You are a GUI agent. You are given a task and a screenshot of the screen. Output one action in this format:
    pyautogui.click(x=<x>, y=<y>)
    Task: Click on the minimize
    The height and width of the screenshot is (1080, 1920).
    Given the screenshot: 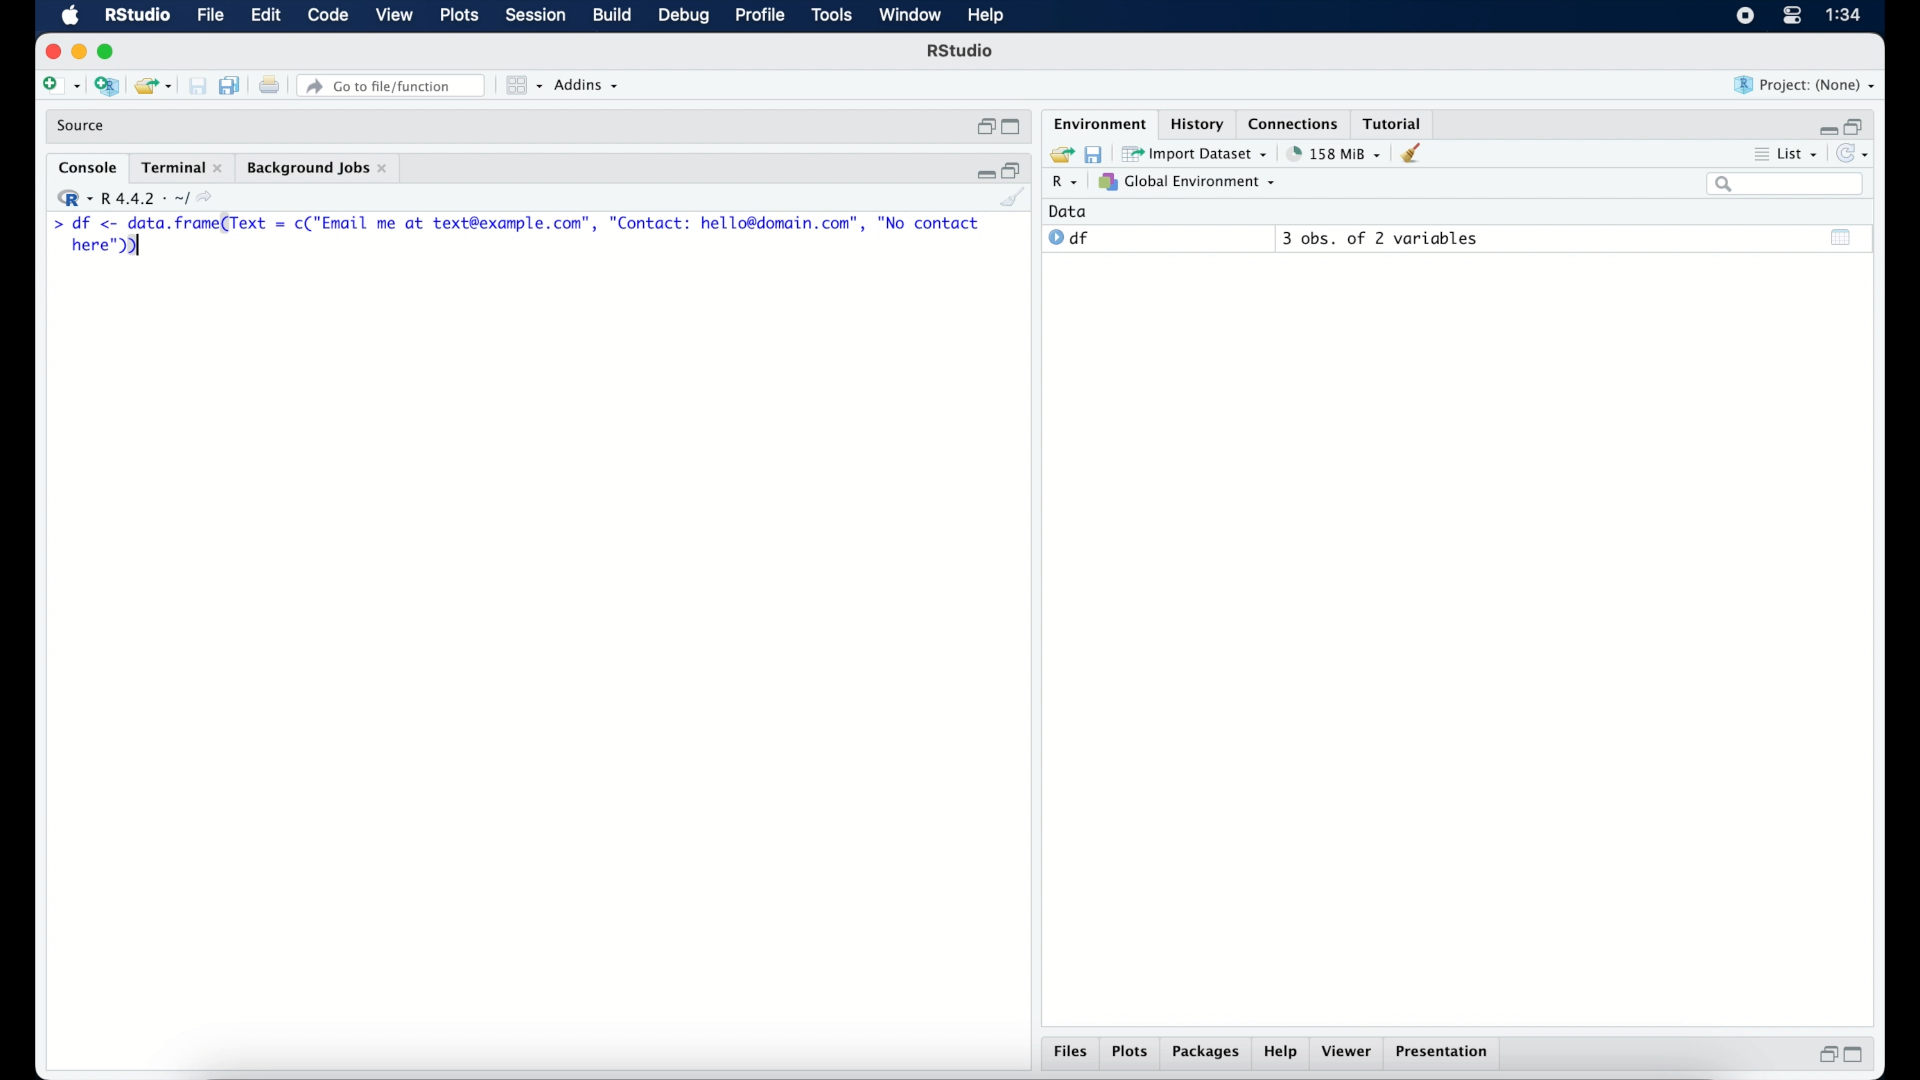 What is the action you would take?
    pyautogui.click(x=78, y=53)
    